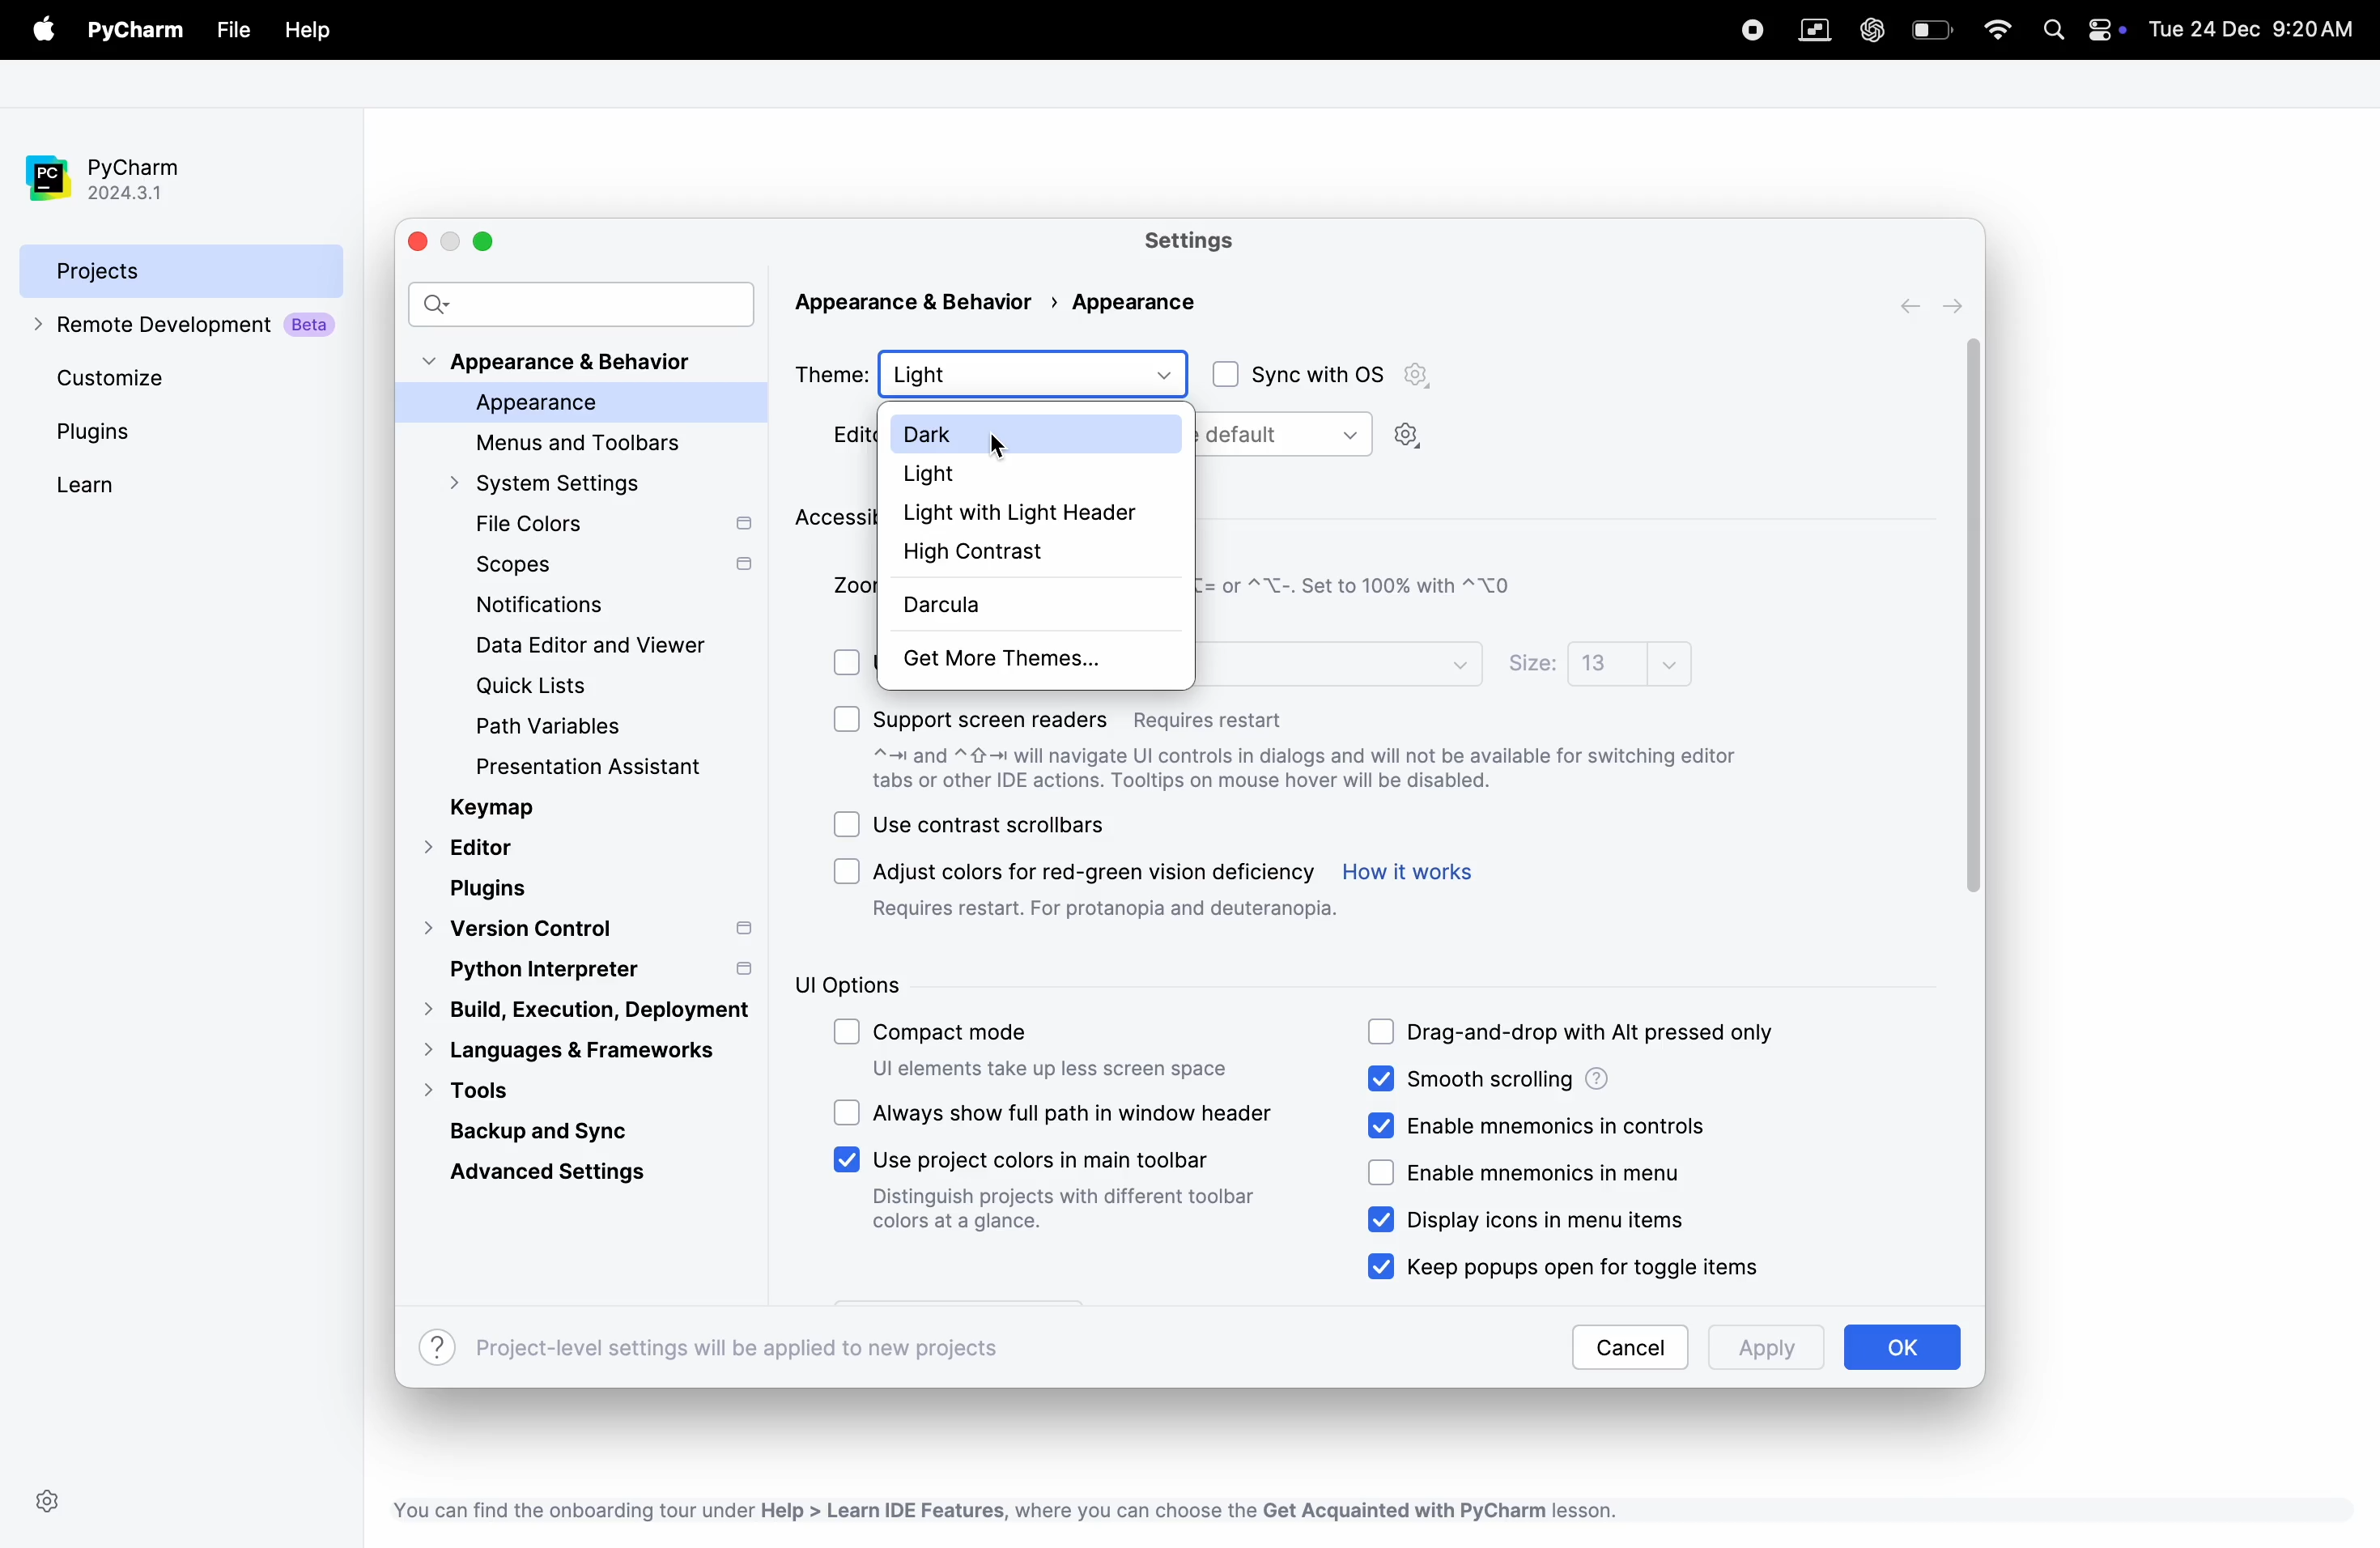 The image size is (2380, 1548). I want to click on display icons and menubar, so click(1512, 1220).